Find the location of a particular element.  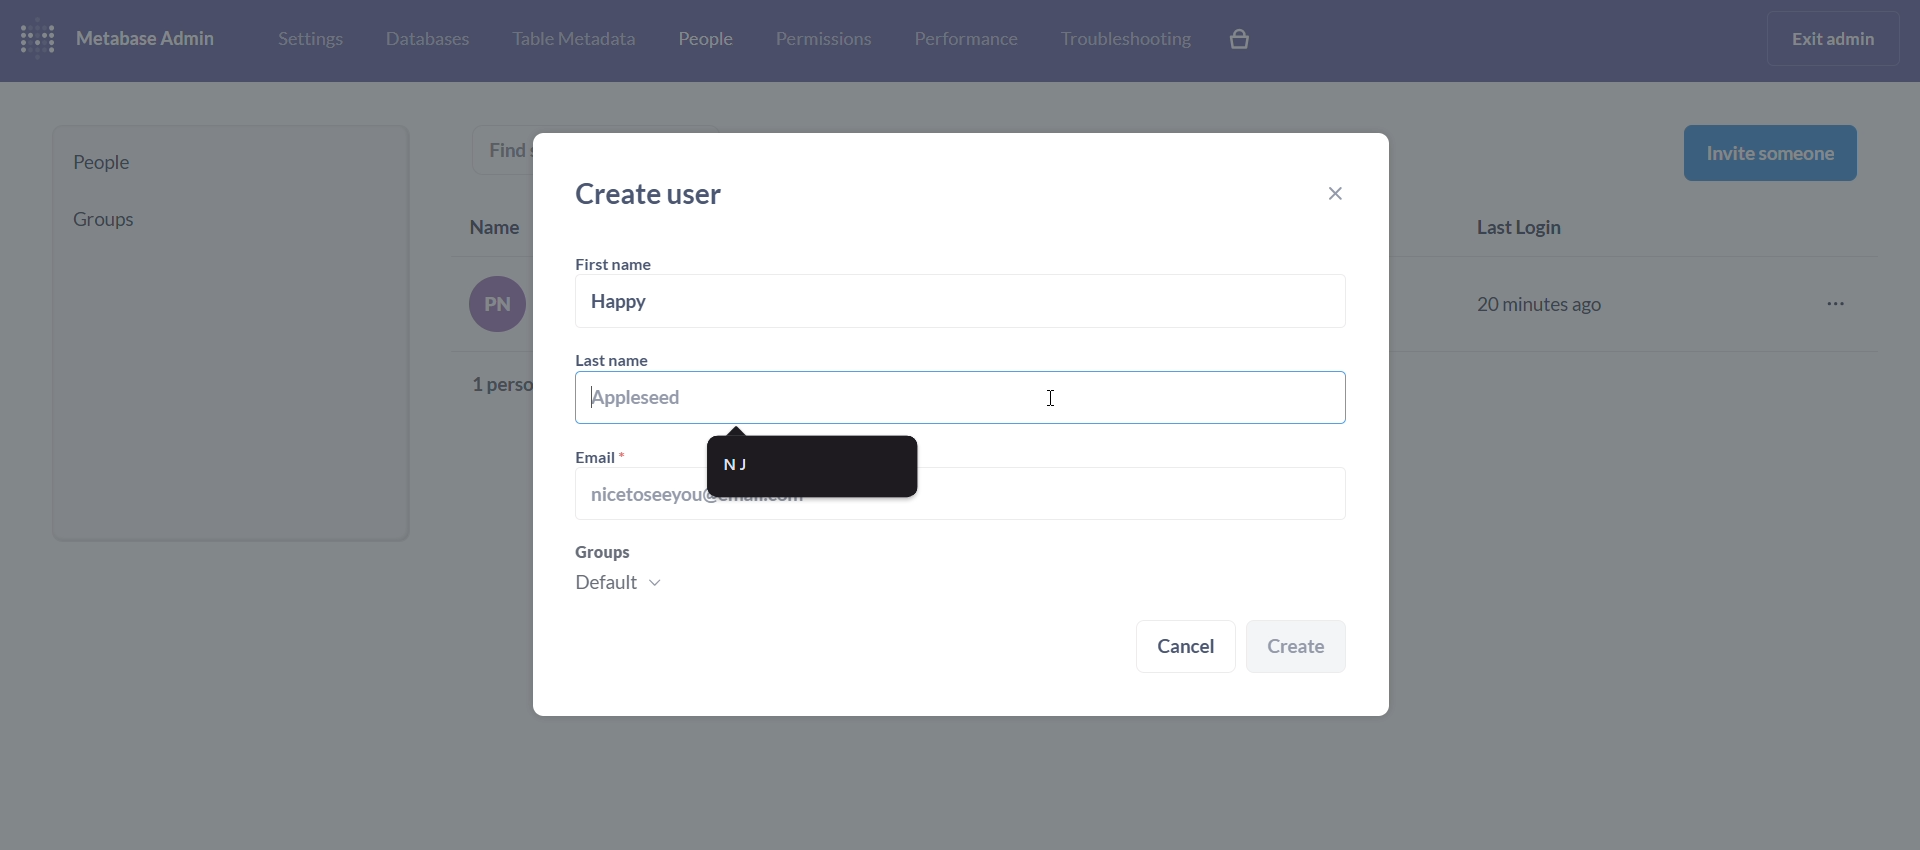

text is located at coordinates (490, 334).